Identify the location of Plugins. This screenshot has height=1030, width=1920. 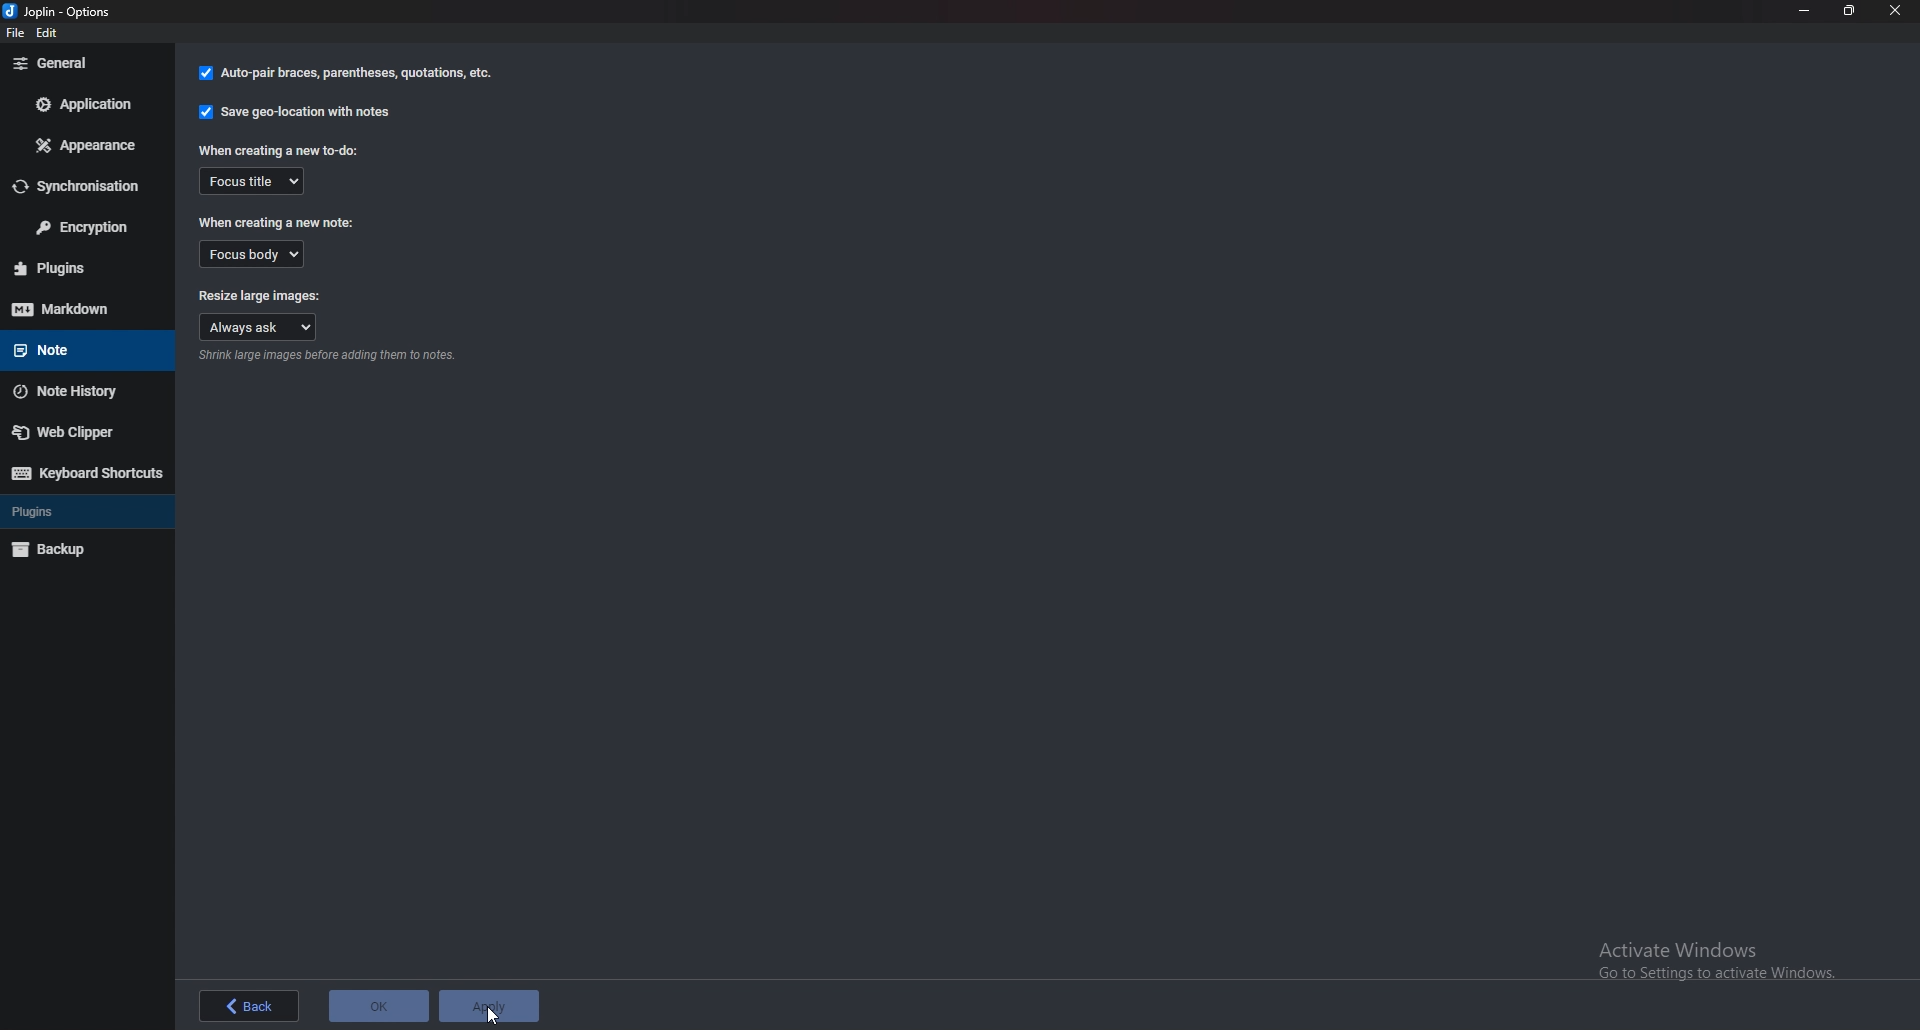
(79, 511).